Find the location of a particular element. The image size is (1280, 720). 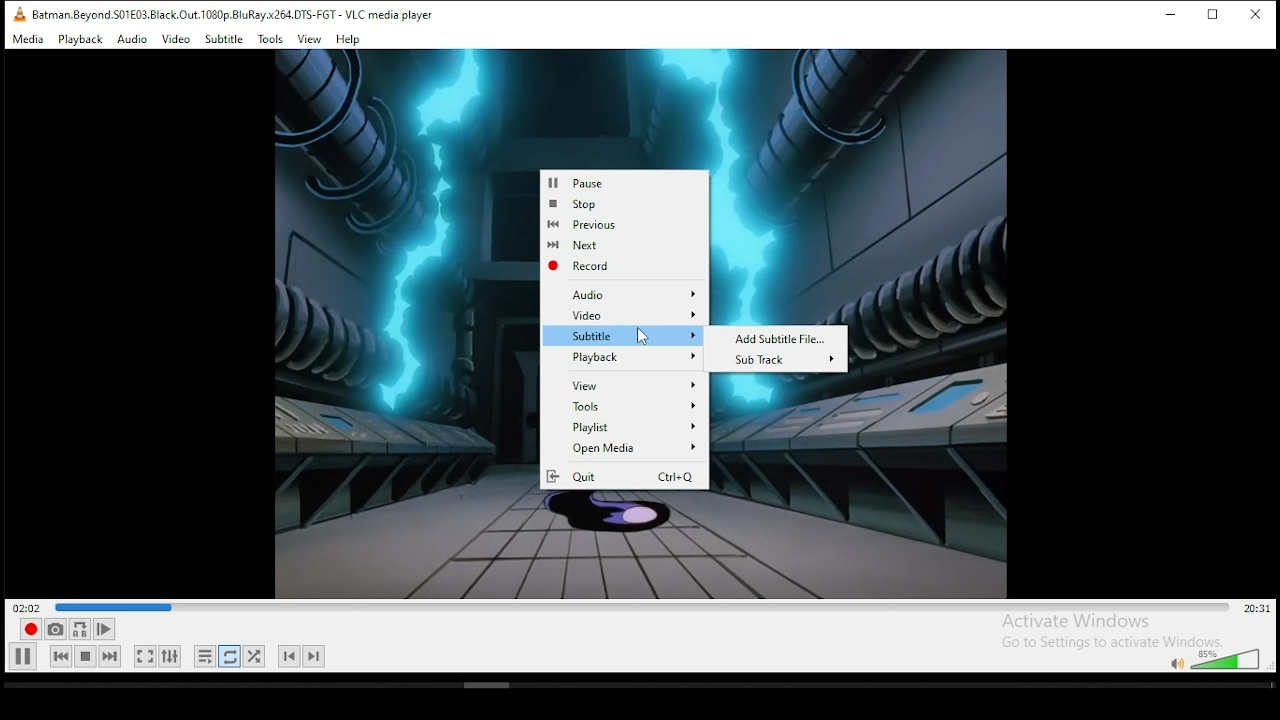

record is located at coordinates (31, 629).